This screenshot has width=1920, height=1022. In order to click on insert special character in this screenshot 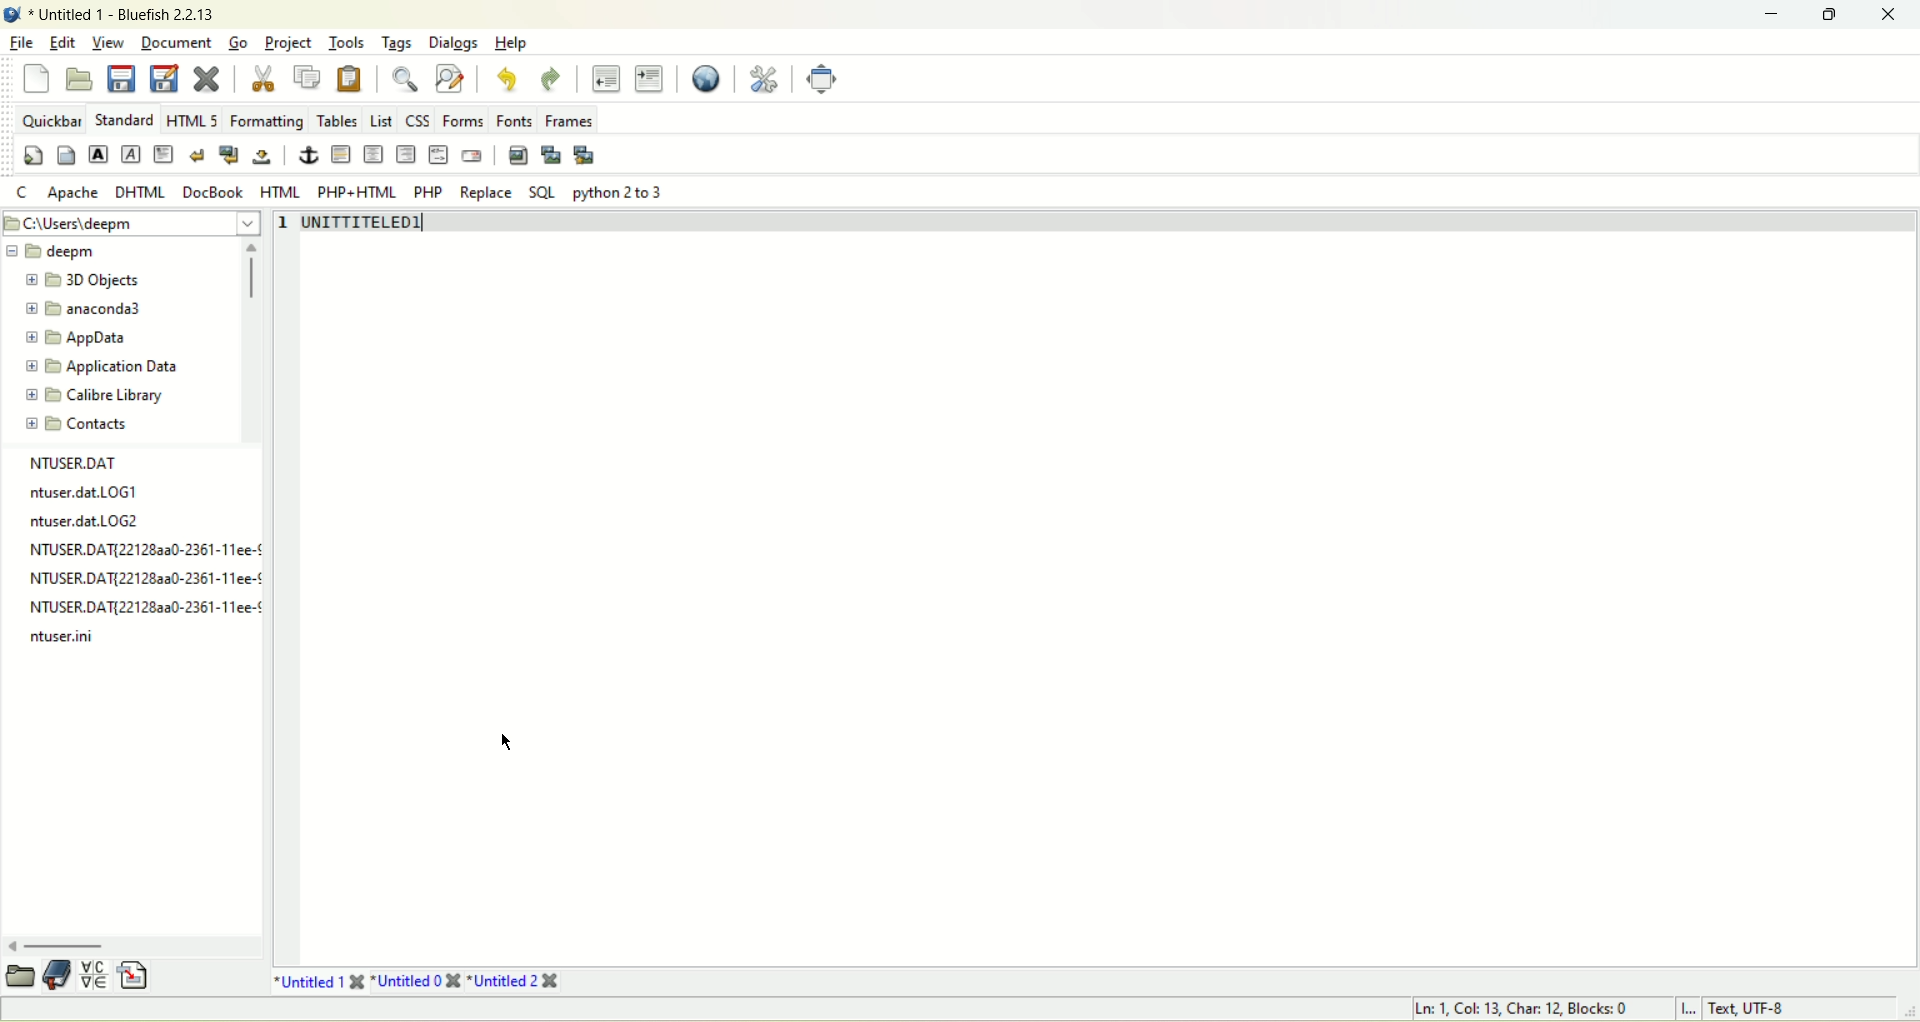, I will do `click(92, 976)`.